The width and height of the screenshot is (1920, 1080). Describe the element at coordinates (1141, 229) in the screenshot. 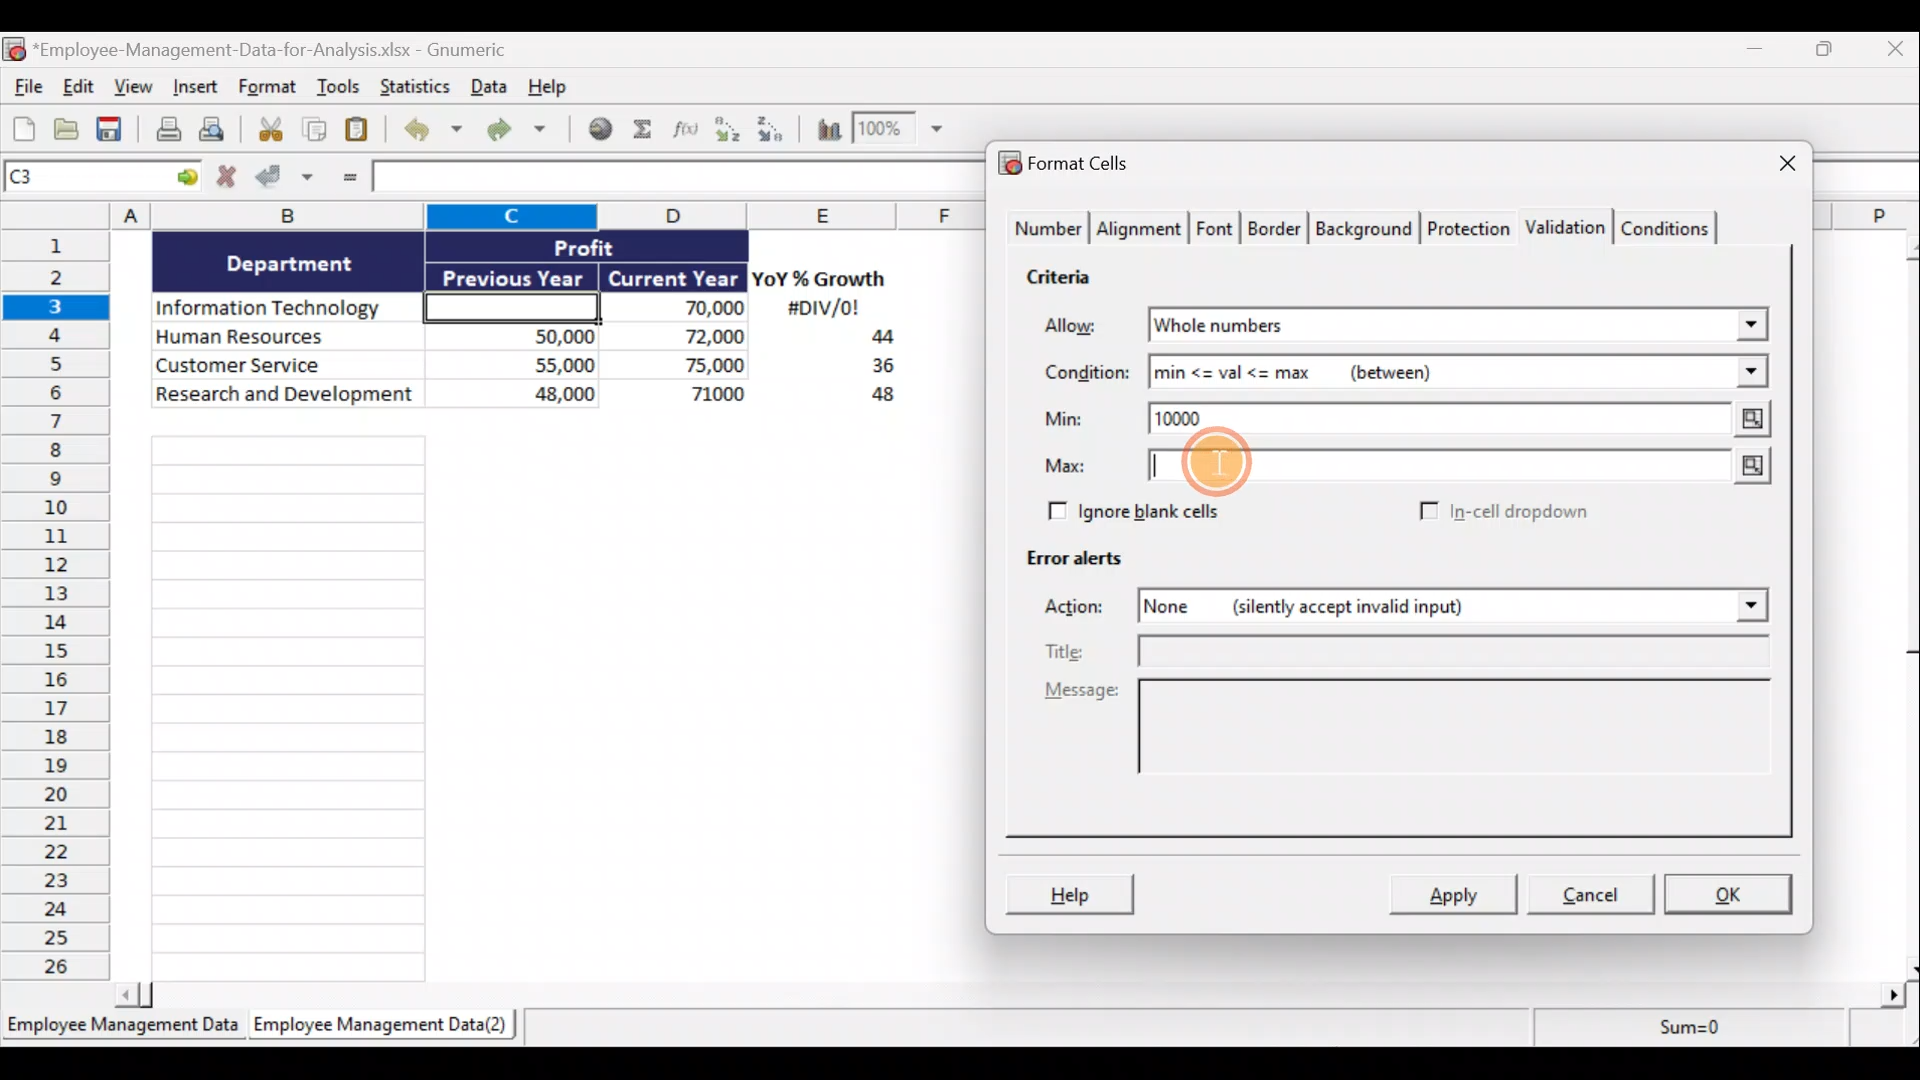

I see `Alignment` at that location.